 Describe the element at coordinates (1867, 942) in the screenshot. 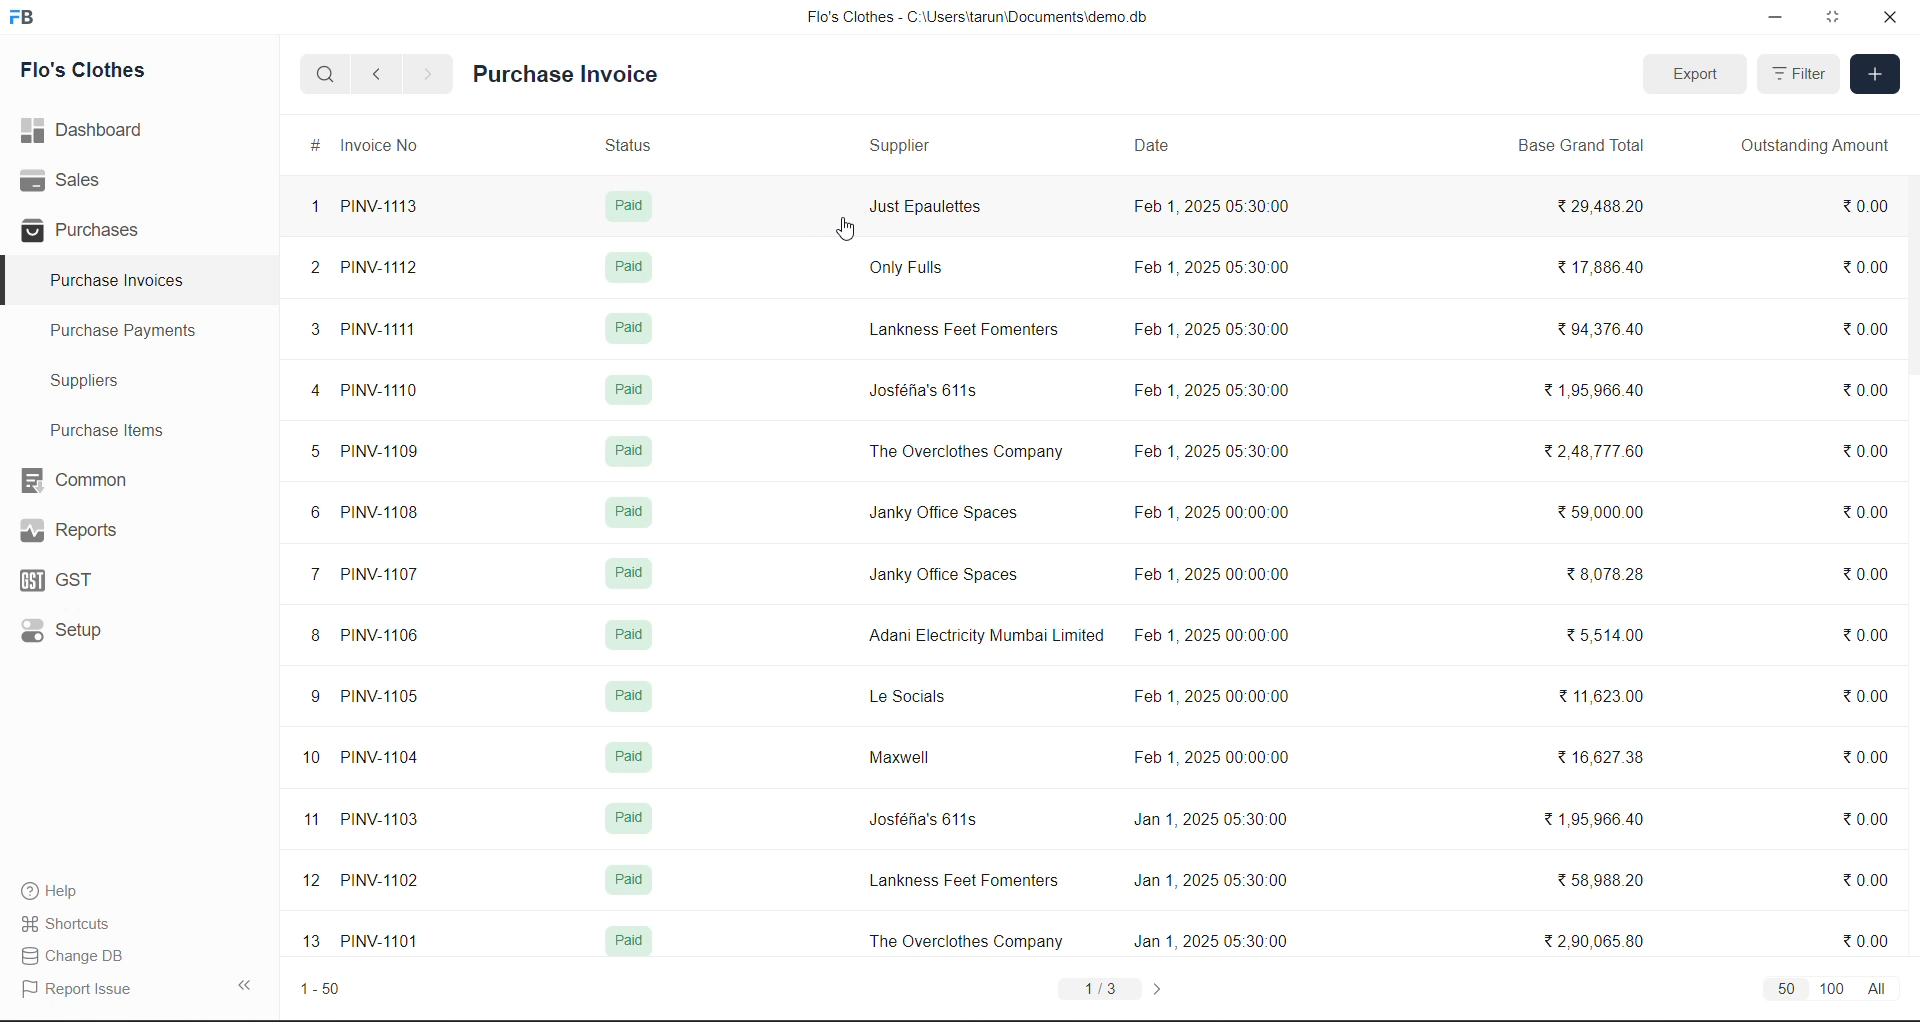

I see `₹0.00` at that location.